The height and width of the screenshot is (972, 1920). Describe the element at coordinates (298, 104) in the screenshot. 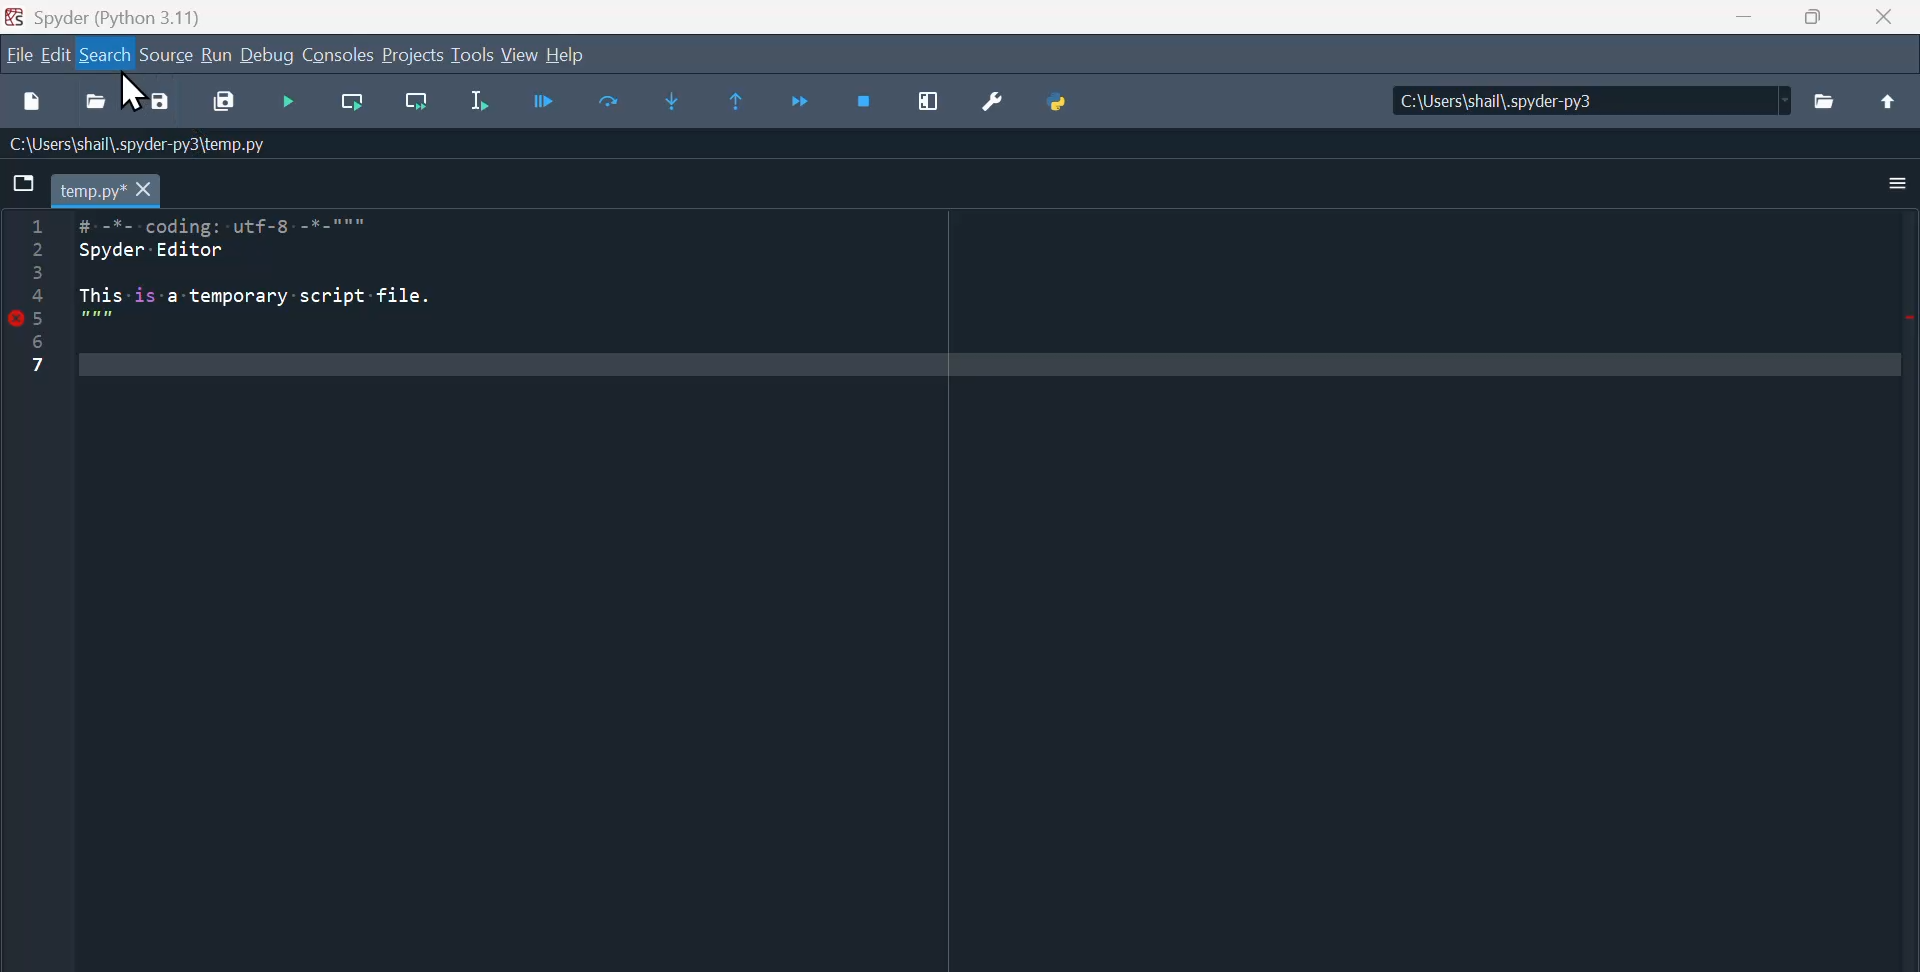

I see `Debug` at that location.